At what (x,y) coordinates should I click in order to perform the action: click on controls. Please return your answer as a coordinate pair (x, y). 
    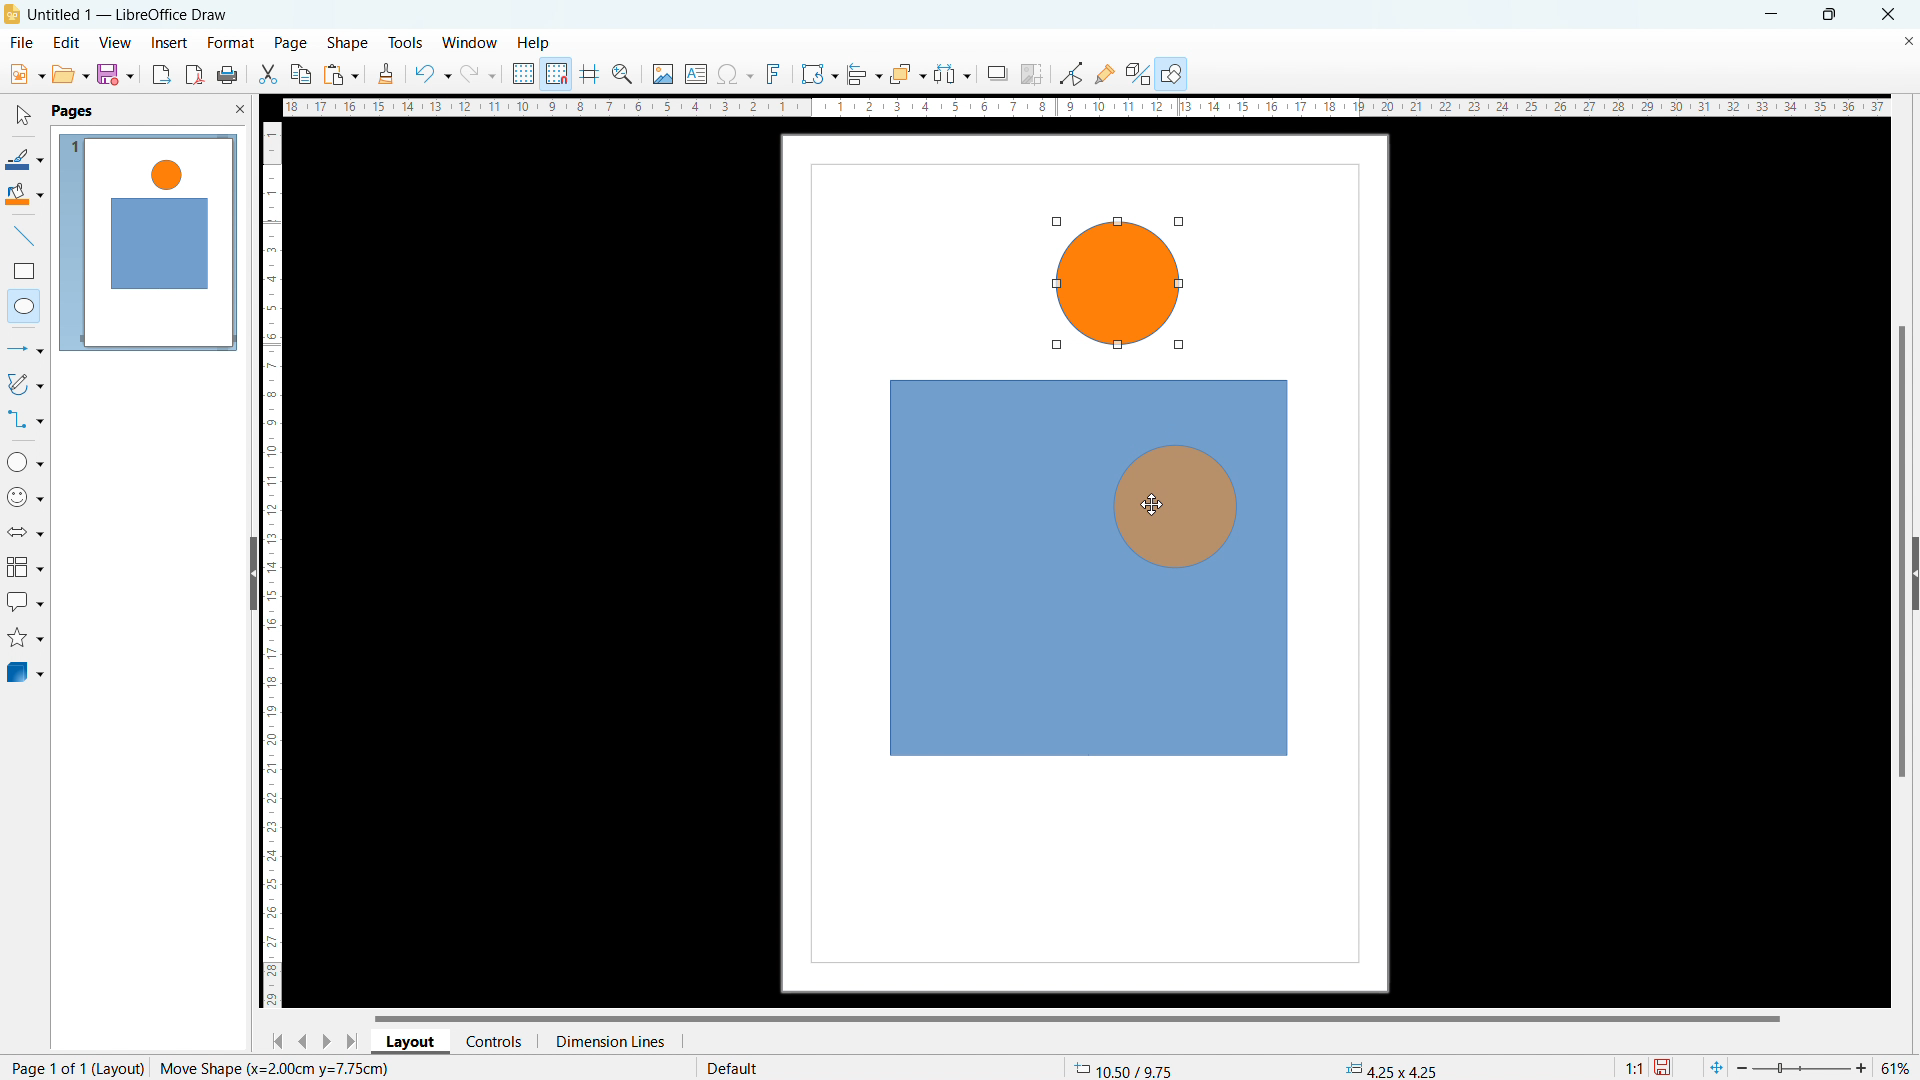
    Looking at the image, I should click on (496, 1040).